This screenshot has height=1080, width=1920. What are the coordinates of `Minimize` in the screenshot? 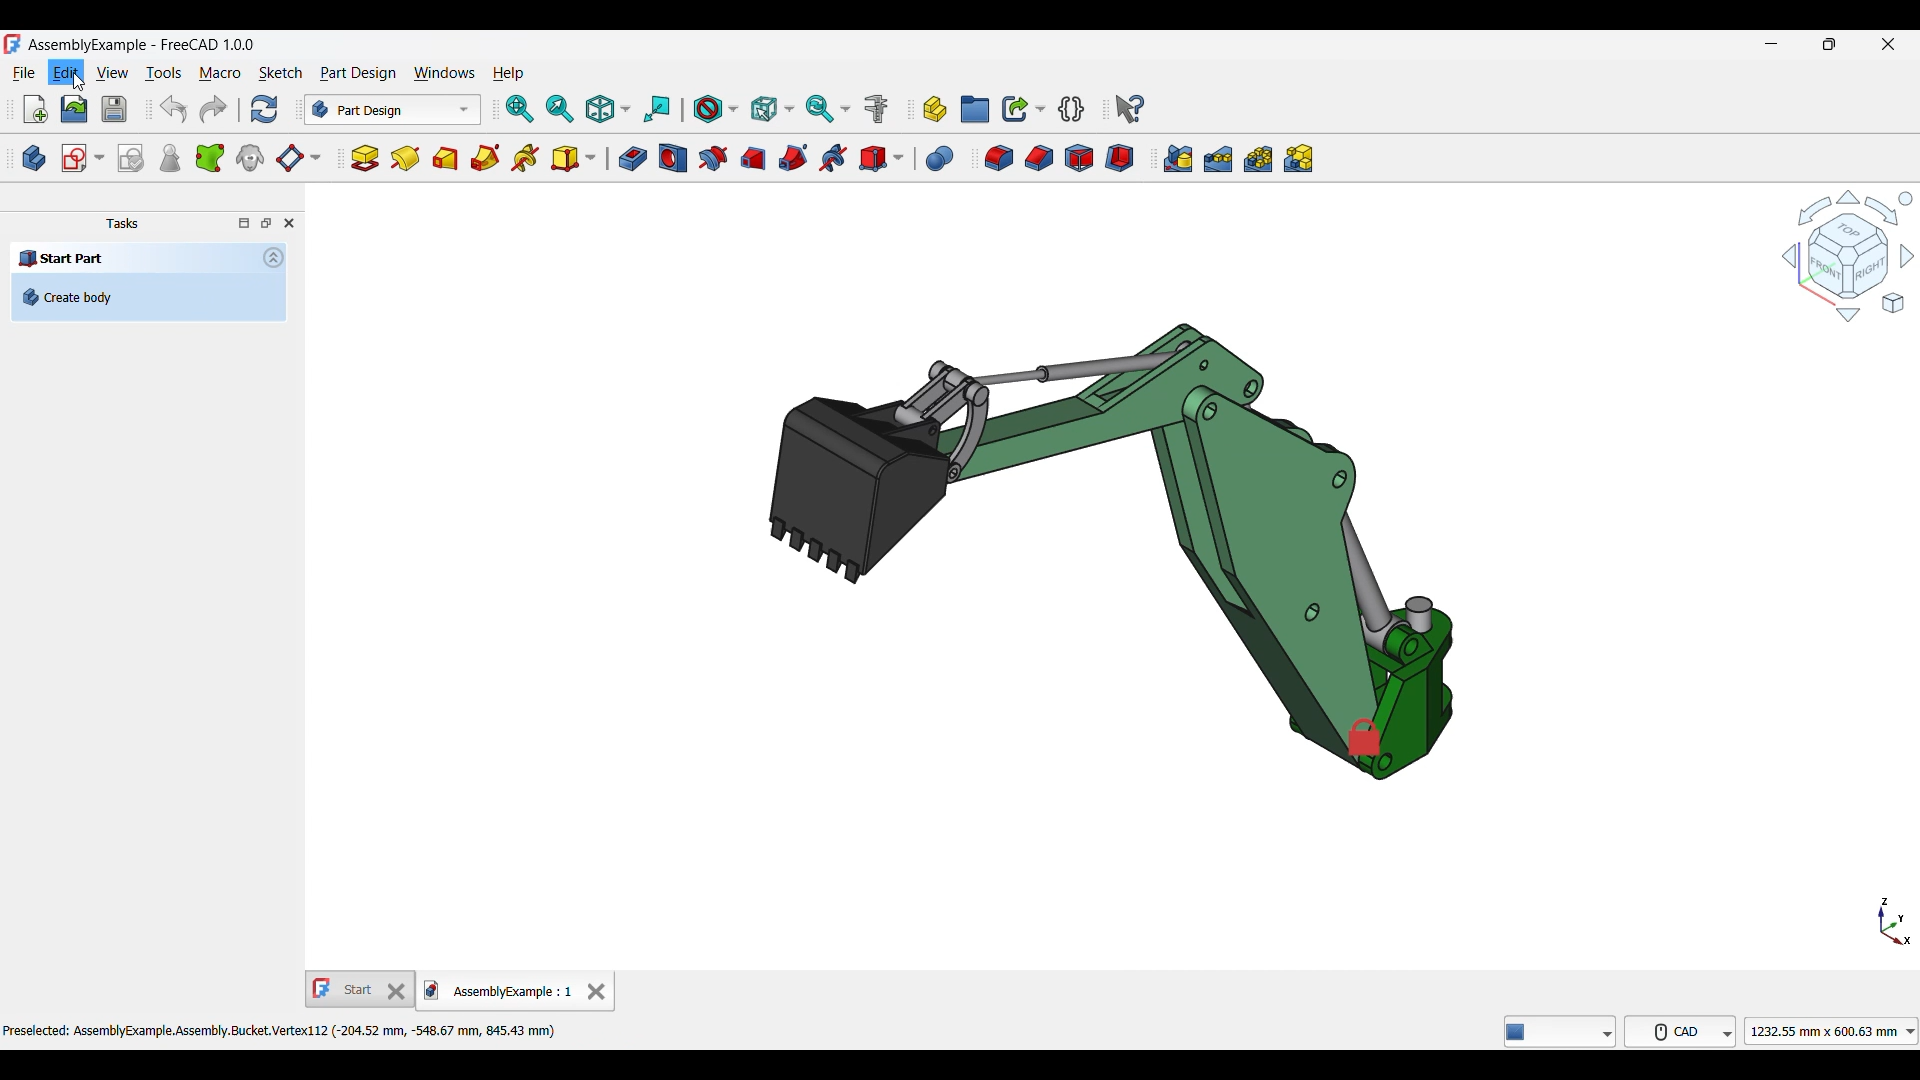 It's located at (1771, 44).